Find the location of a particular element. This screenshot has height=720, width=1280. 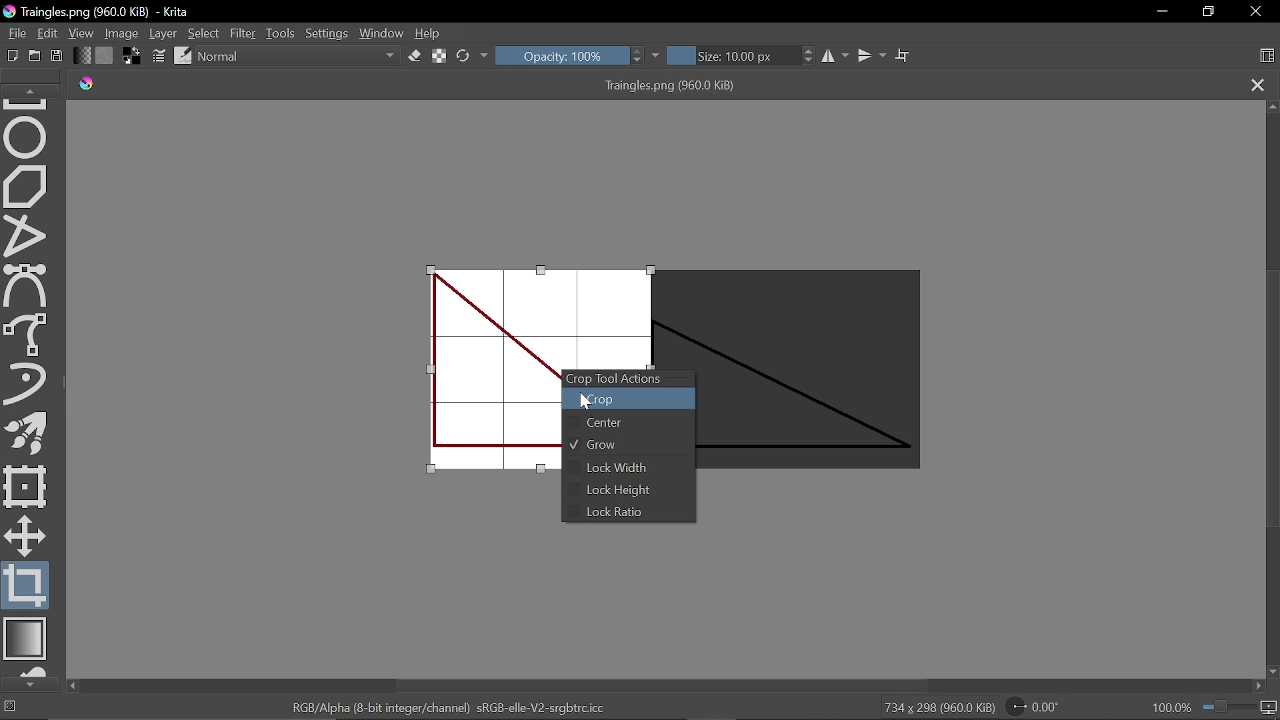

Transform a layer or a selection is located at coordinates (26, 485).